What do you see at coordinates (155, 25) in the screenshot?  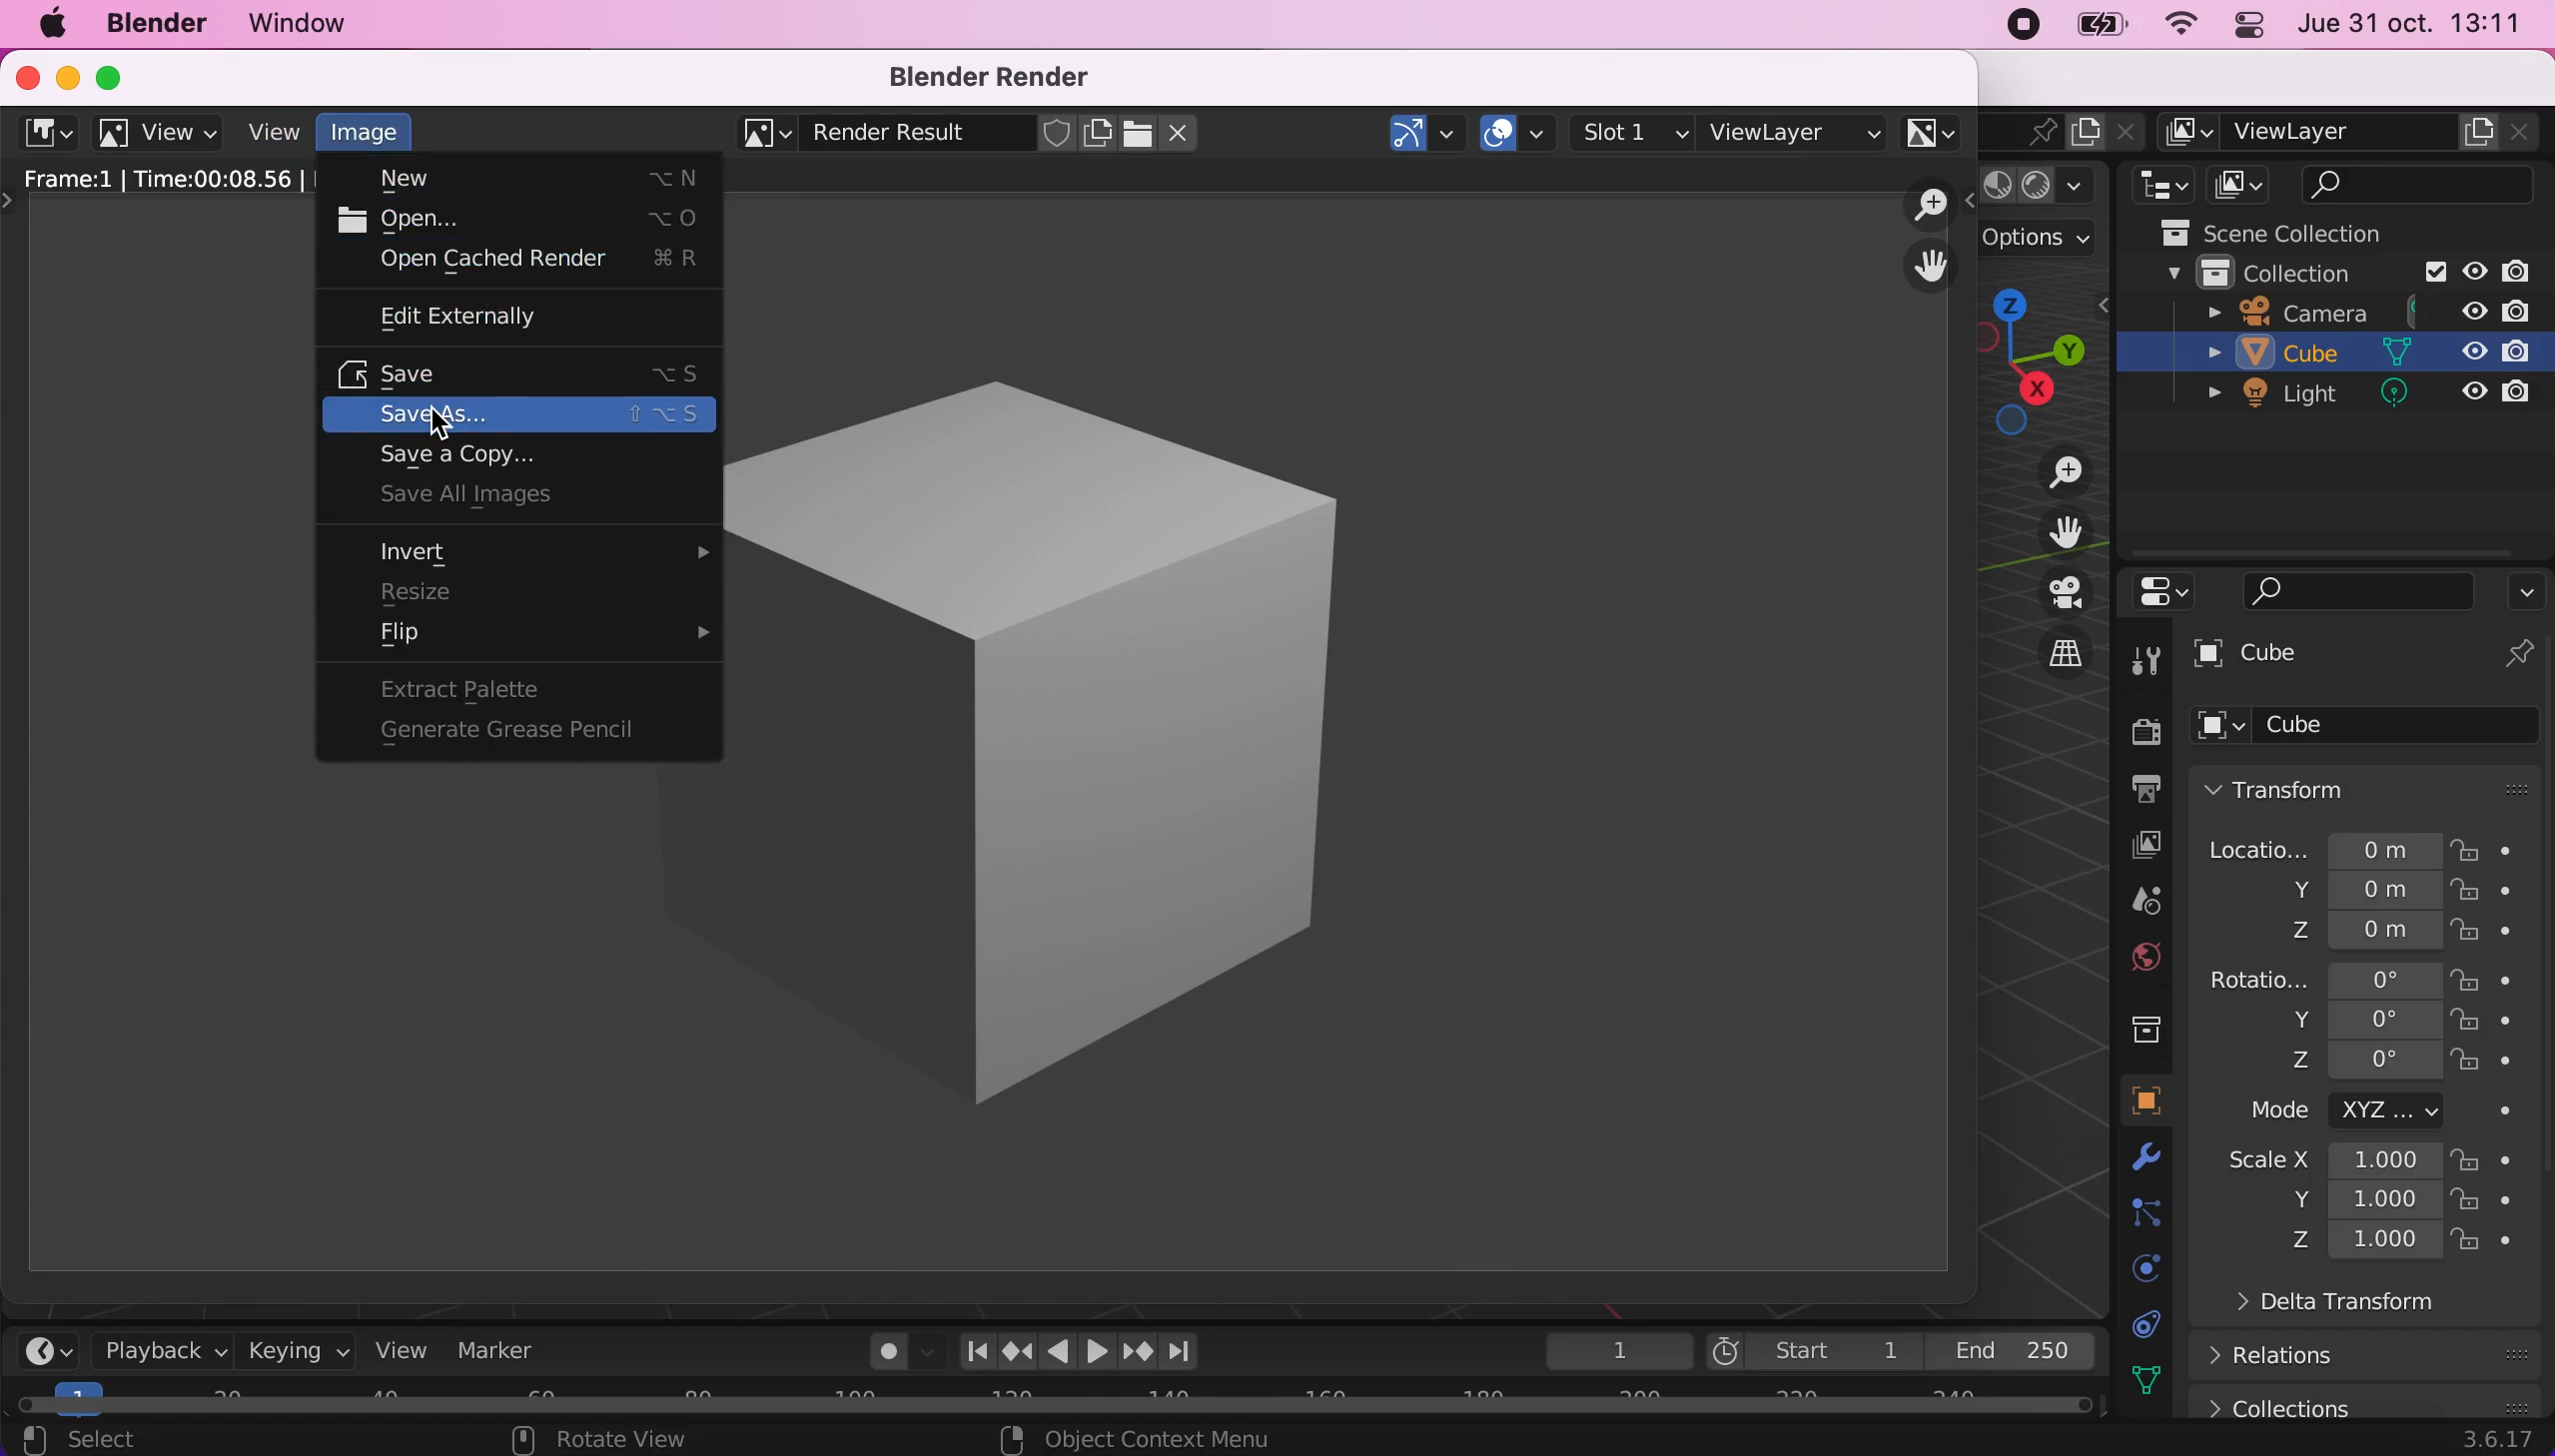 I see `blender` at bounding box center [155, 25].